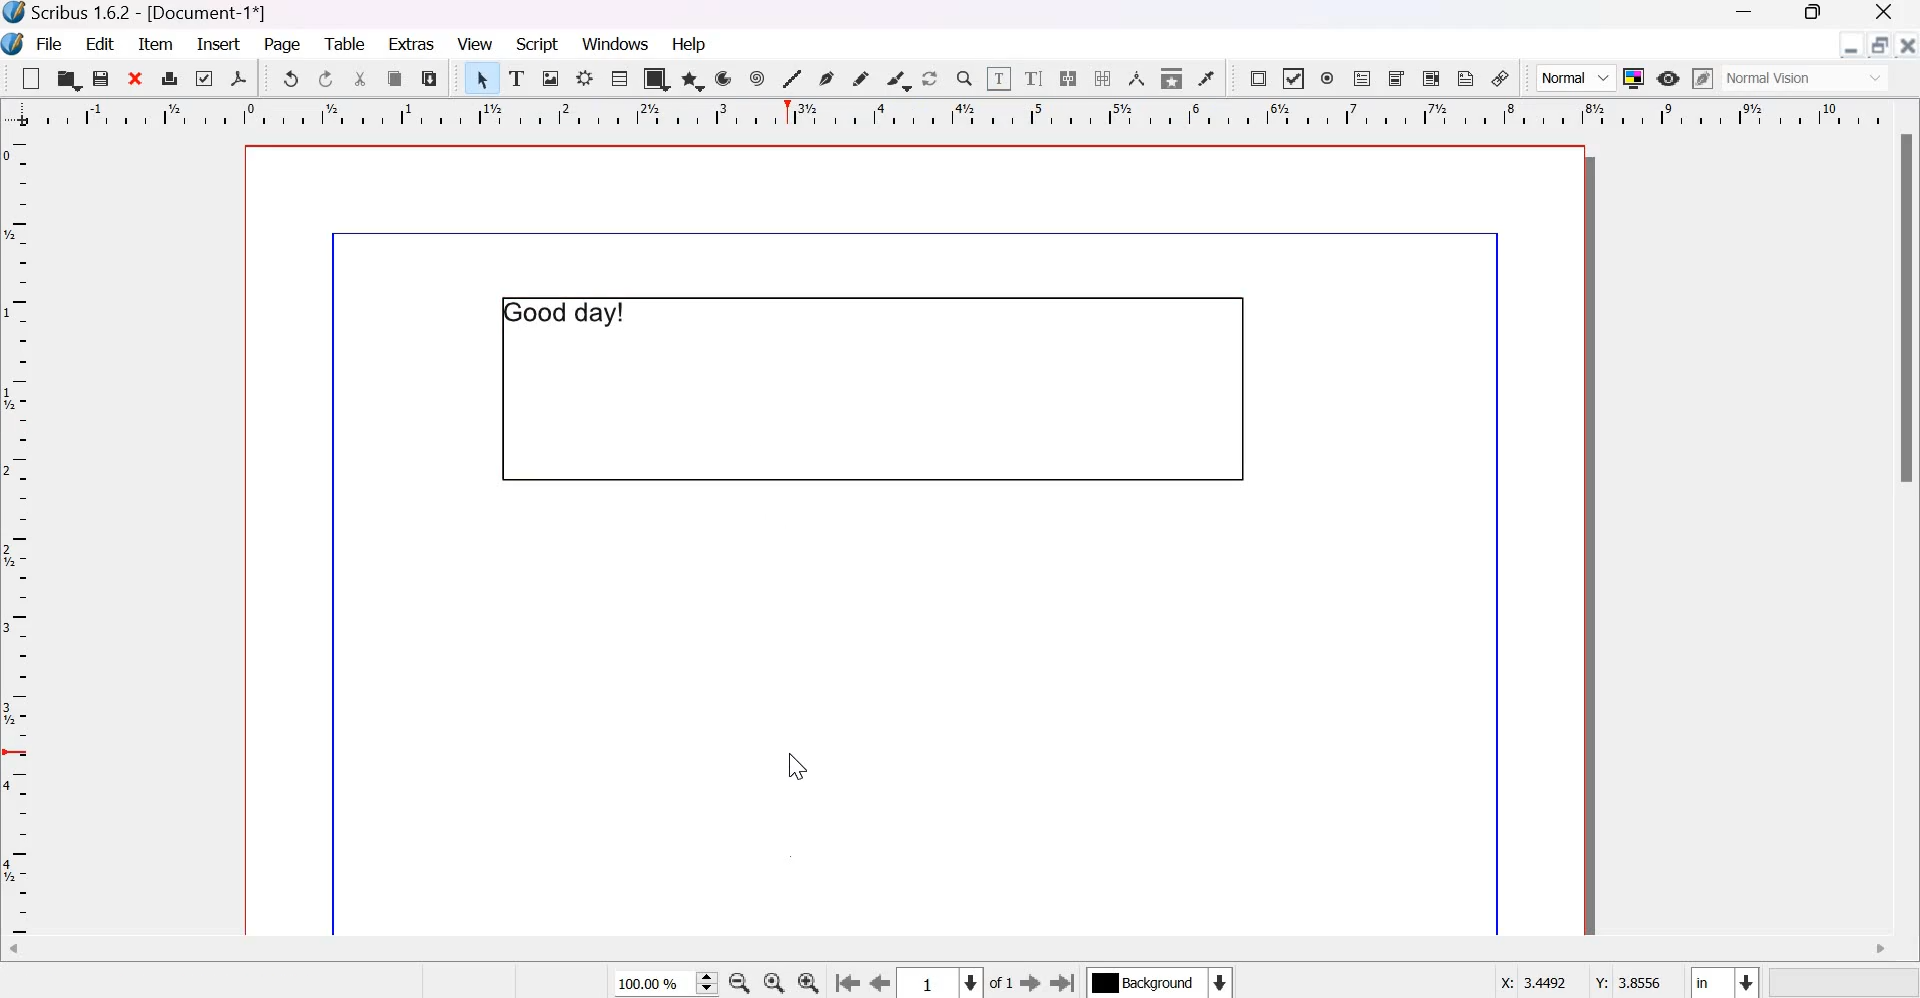  Describe the element at coordinates (791, 77) in the screenshot. I see `line` at that location.